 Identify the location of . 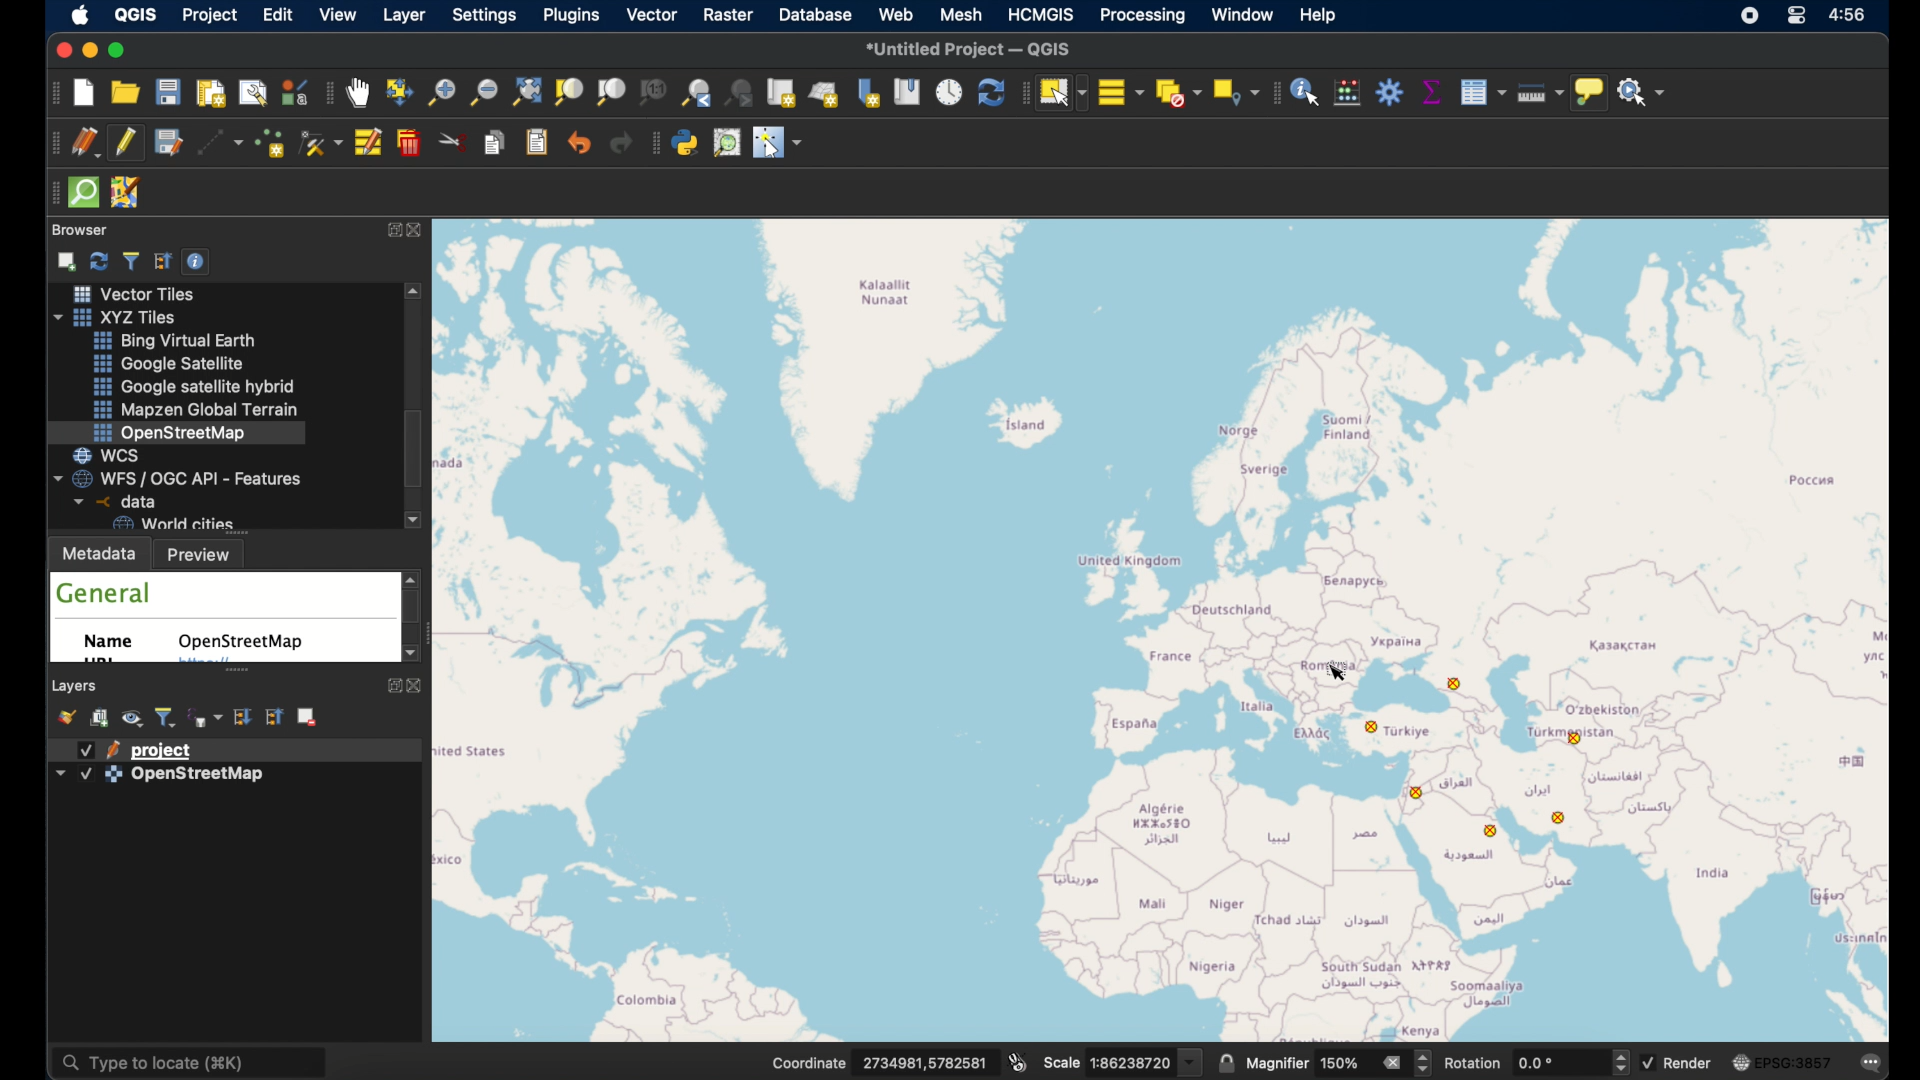
(209, 14).